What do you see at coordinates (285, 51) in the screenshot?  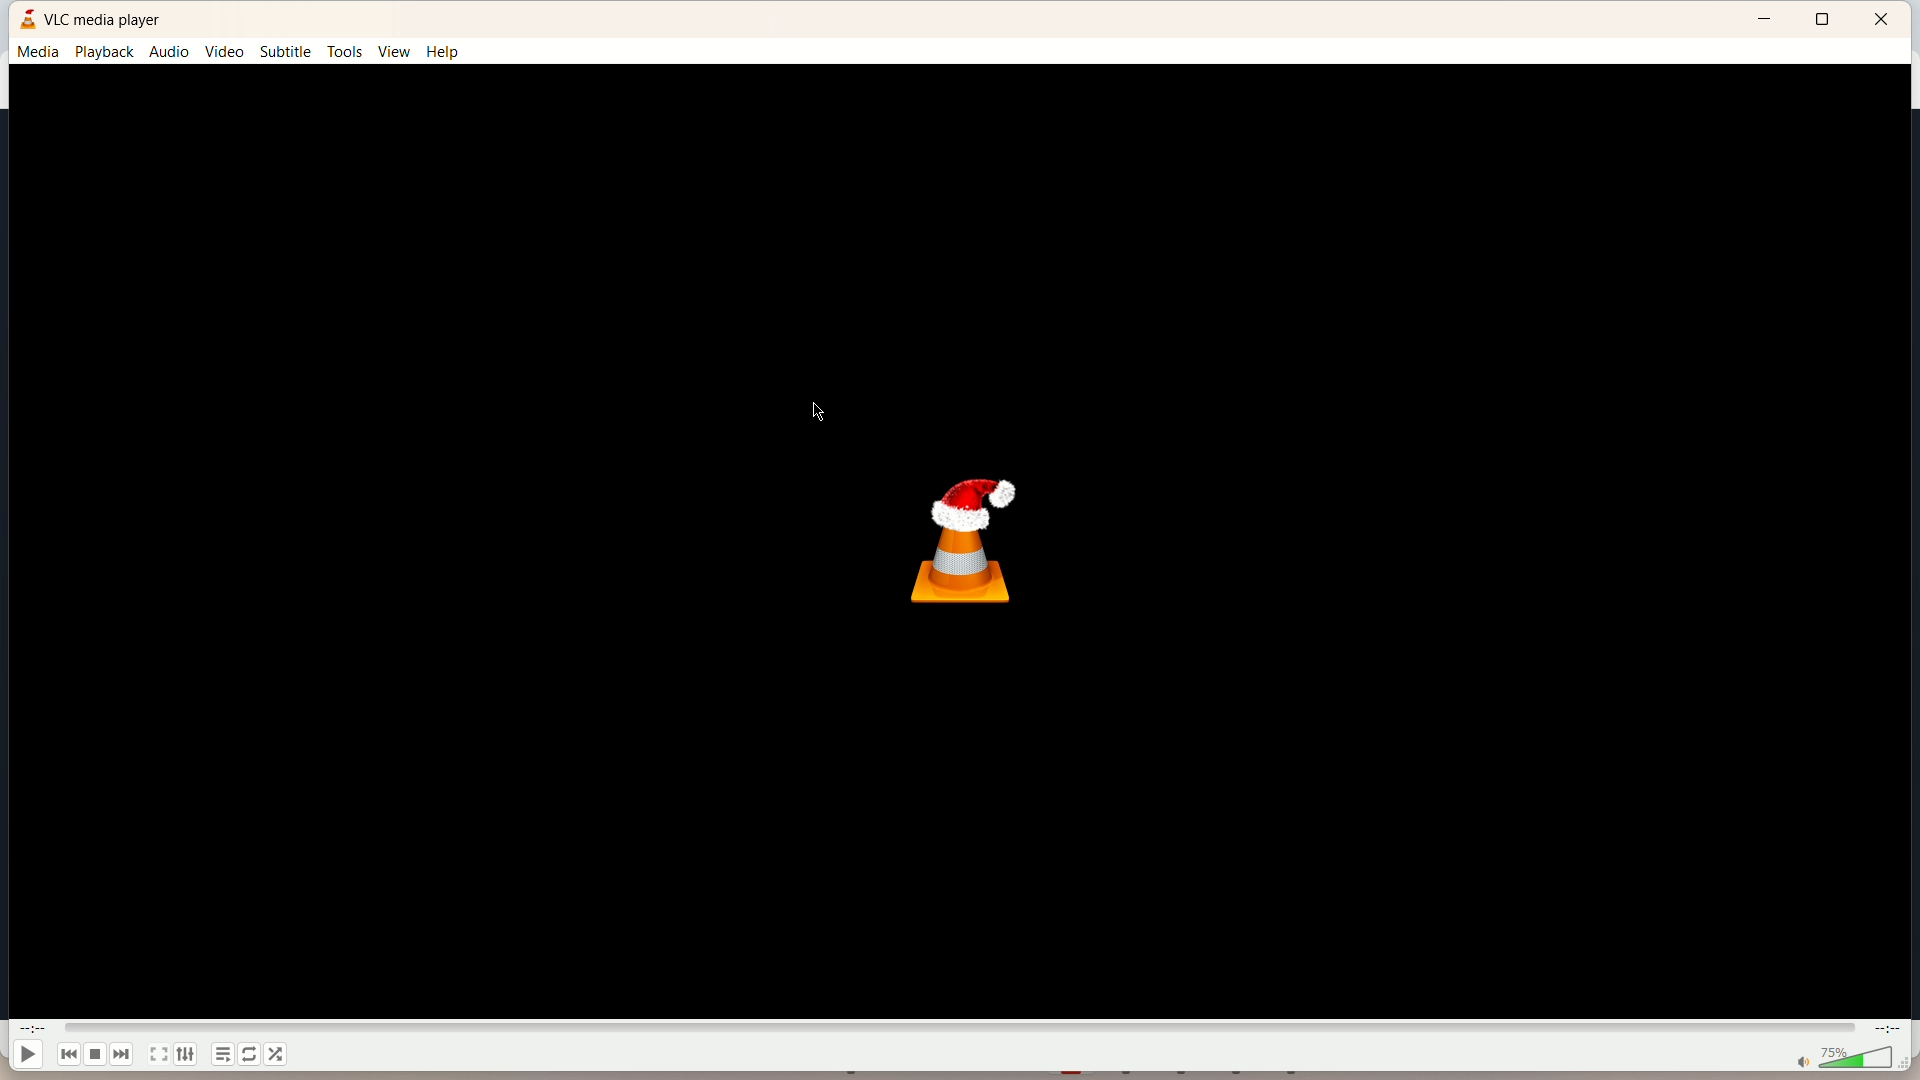 I see `subtitle` at bounding box center [285, 51].